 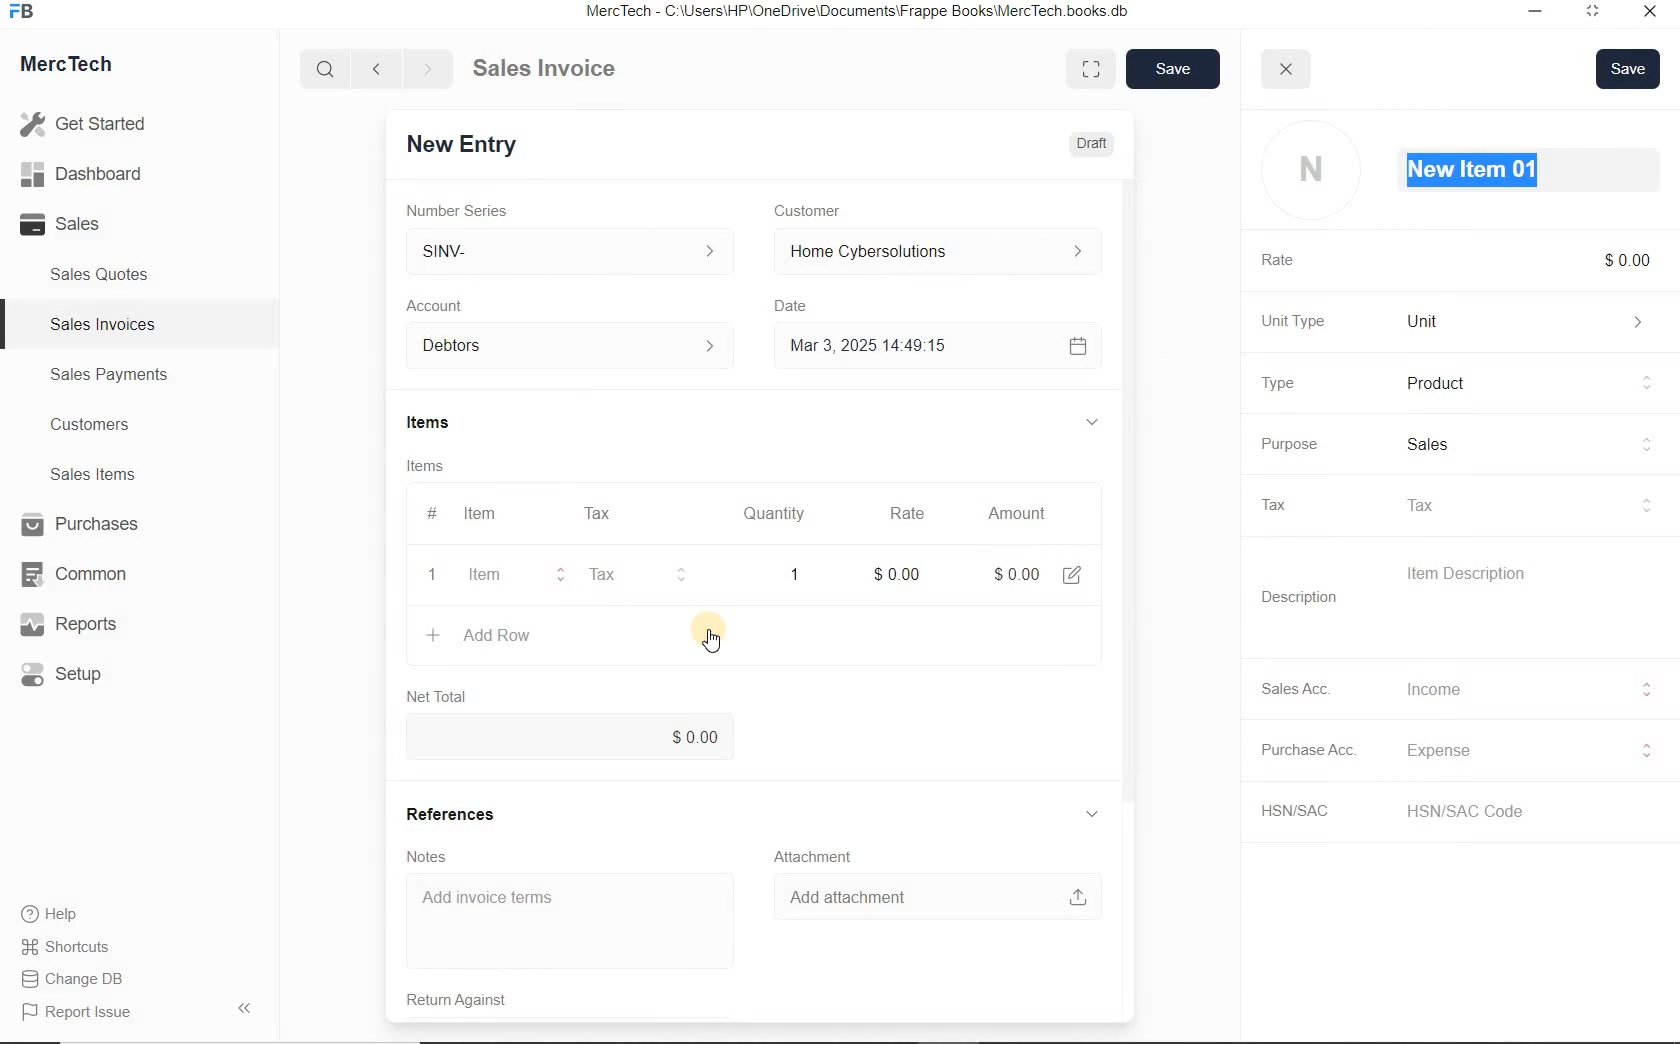 I want to click on Toggle between form and full width, so click(x=1093, y=69).